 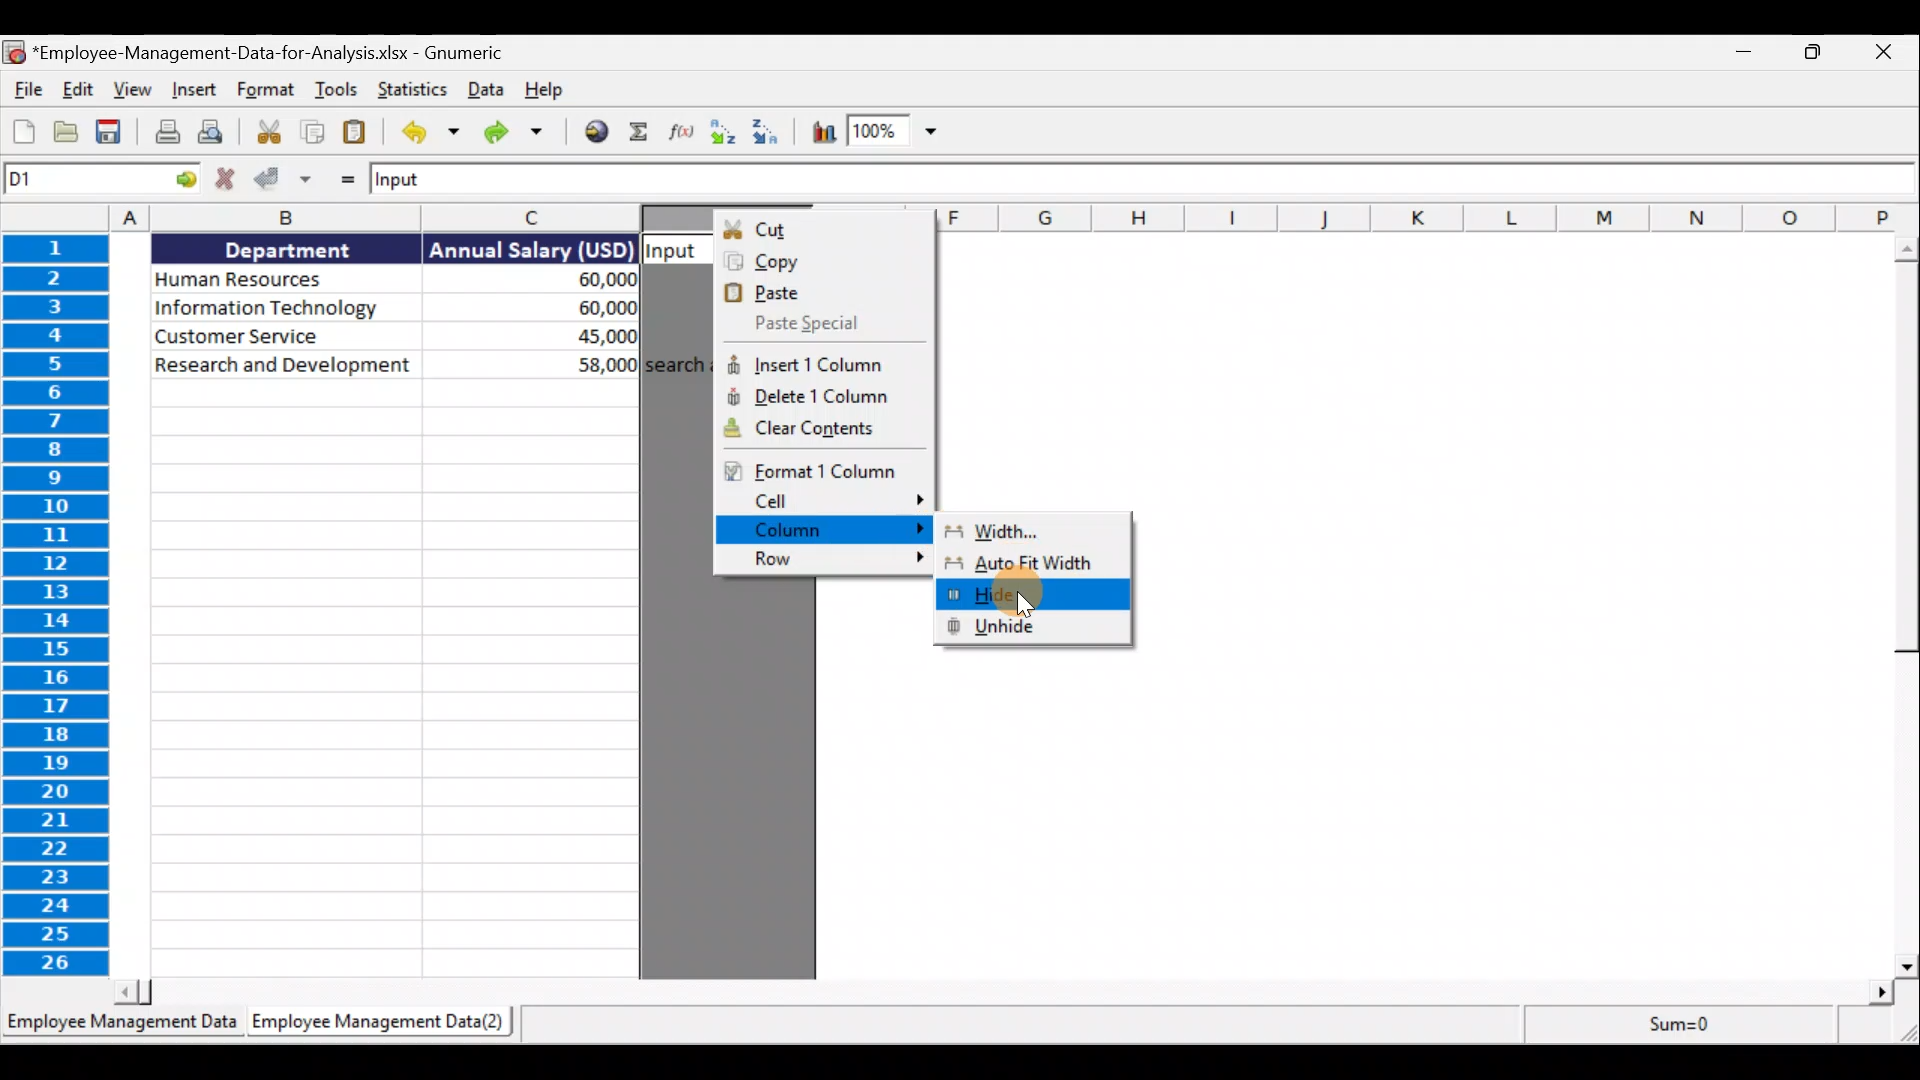 What do you see at coordinates (1430, 216) in the screenshot?
I see `columns` at bounding box center [1430, 216].